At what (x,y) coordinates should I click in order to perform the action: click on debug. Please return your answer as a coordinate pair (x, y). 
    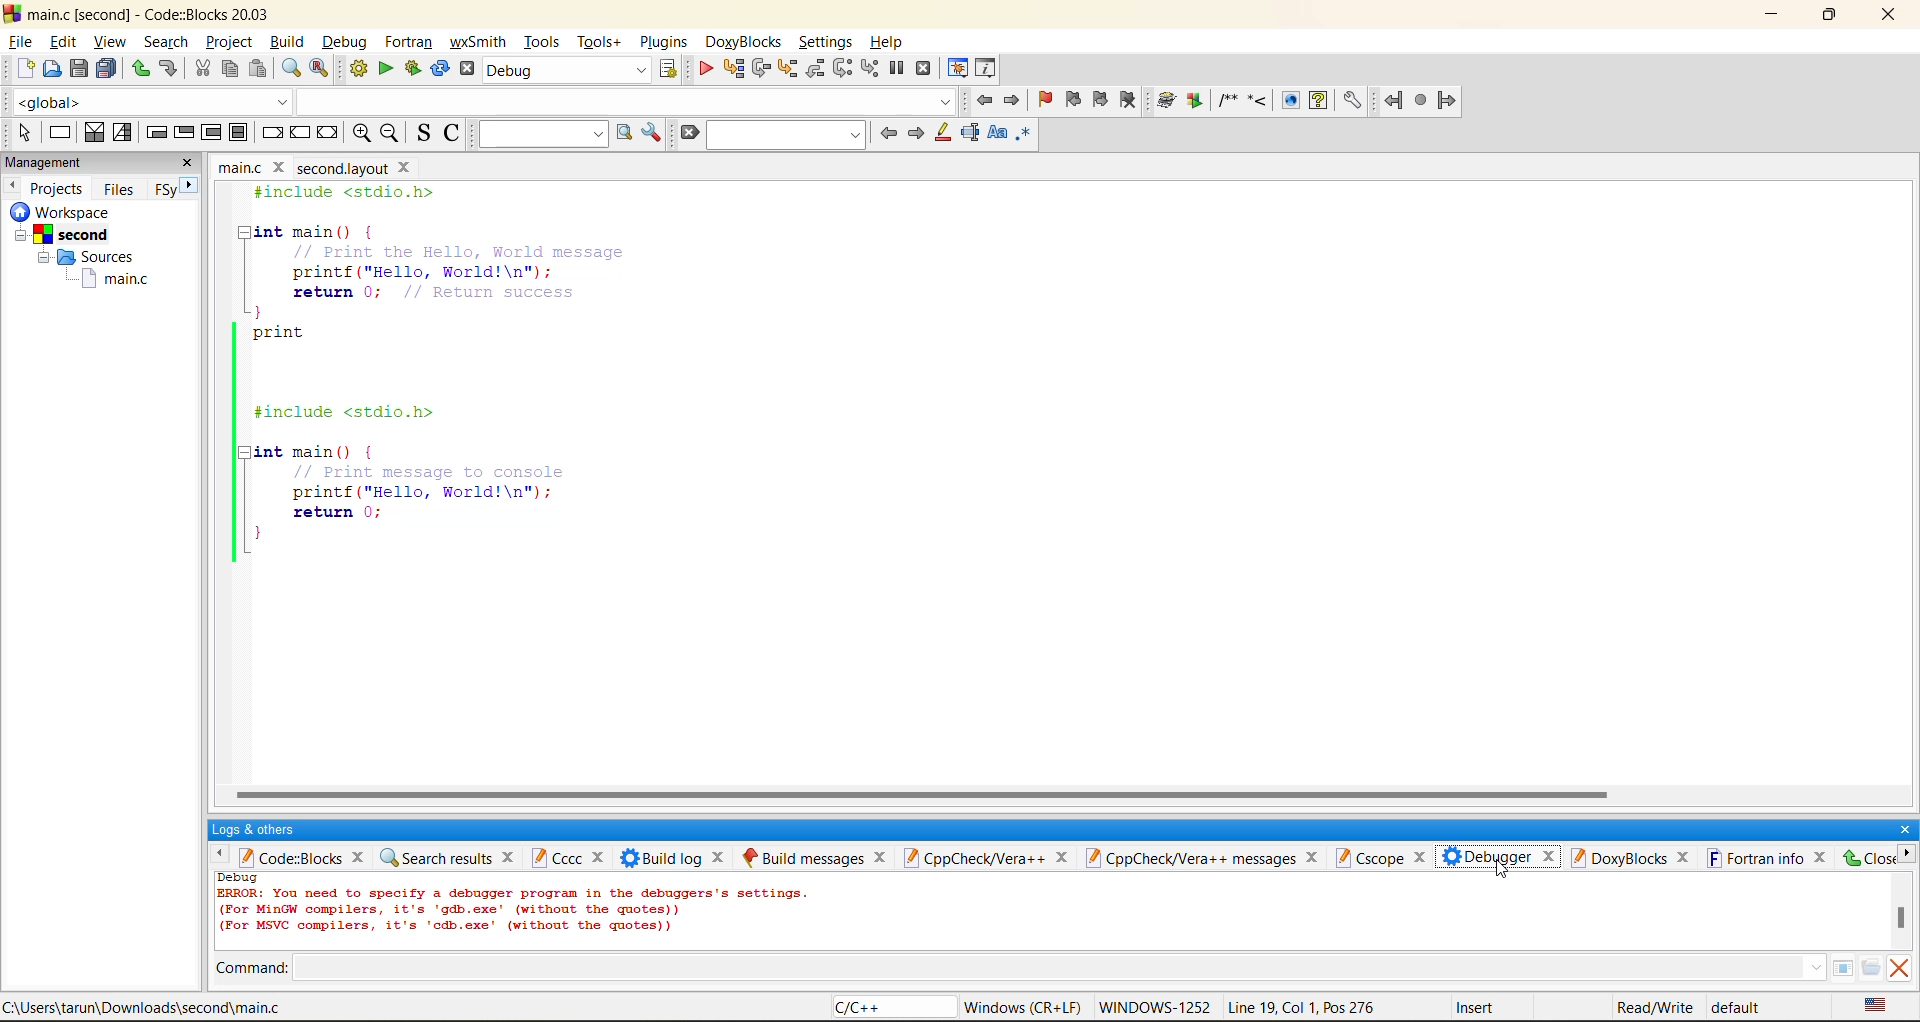
    Looking at the image, I should click on (346, 41).